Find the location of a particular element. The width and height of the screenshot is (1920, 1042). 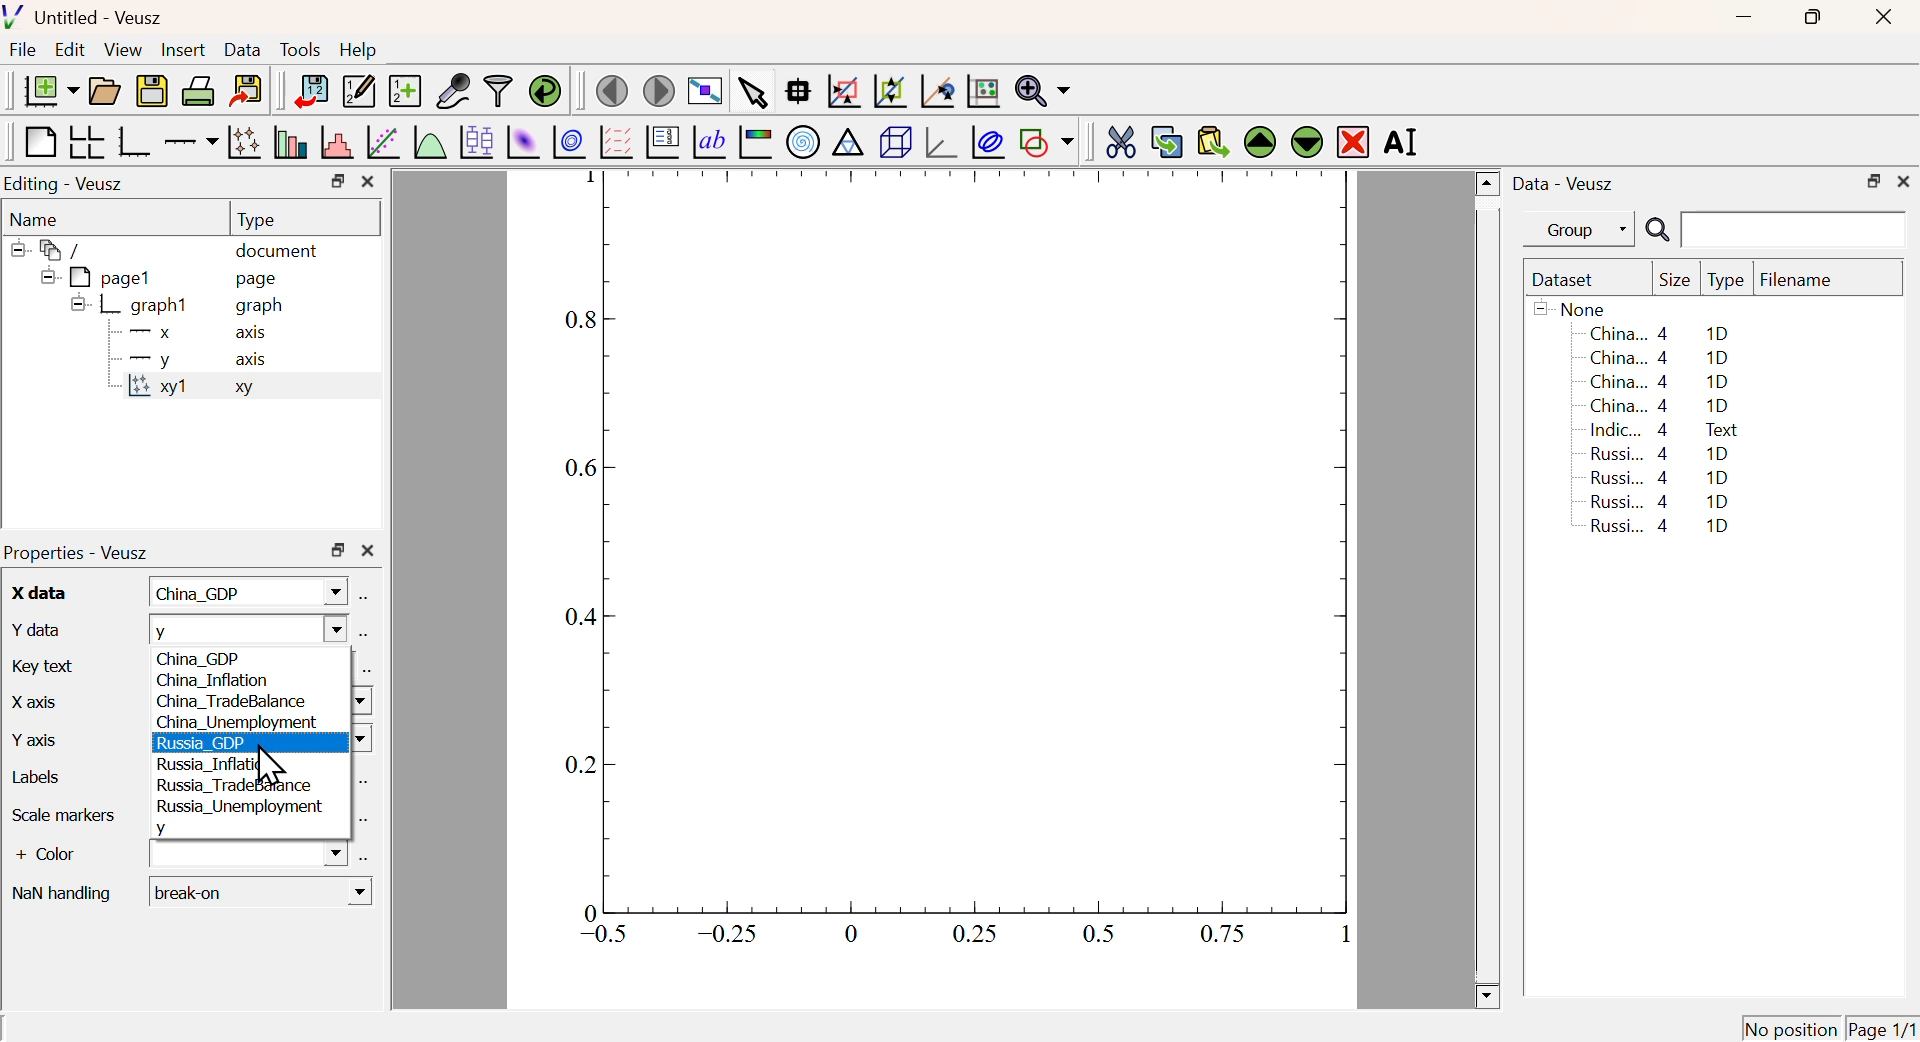

Plot Key is located at coordinates (661, 141).